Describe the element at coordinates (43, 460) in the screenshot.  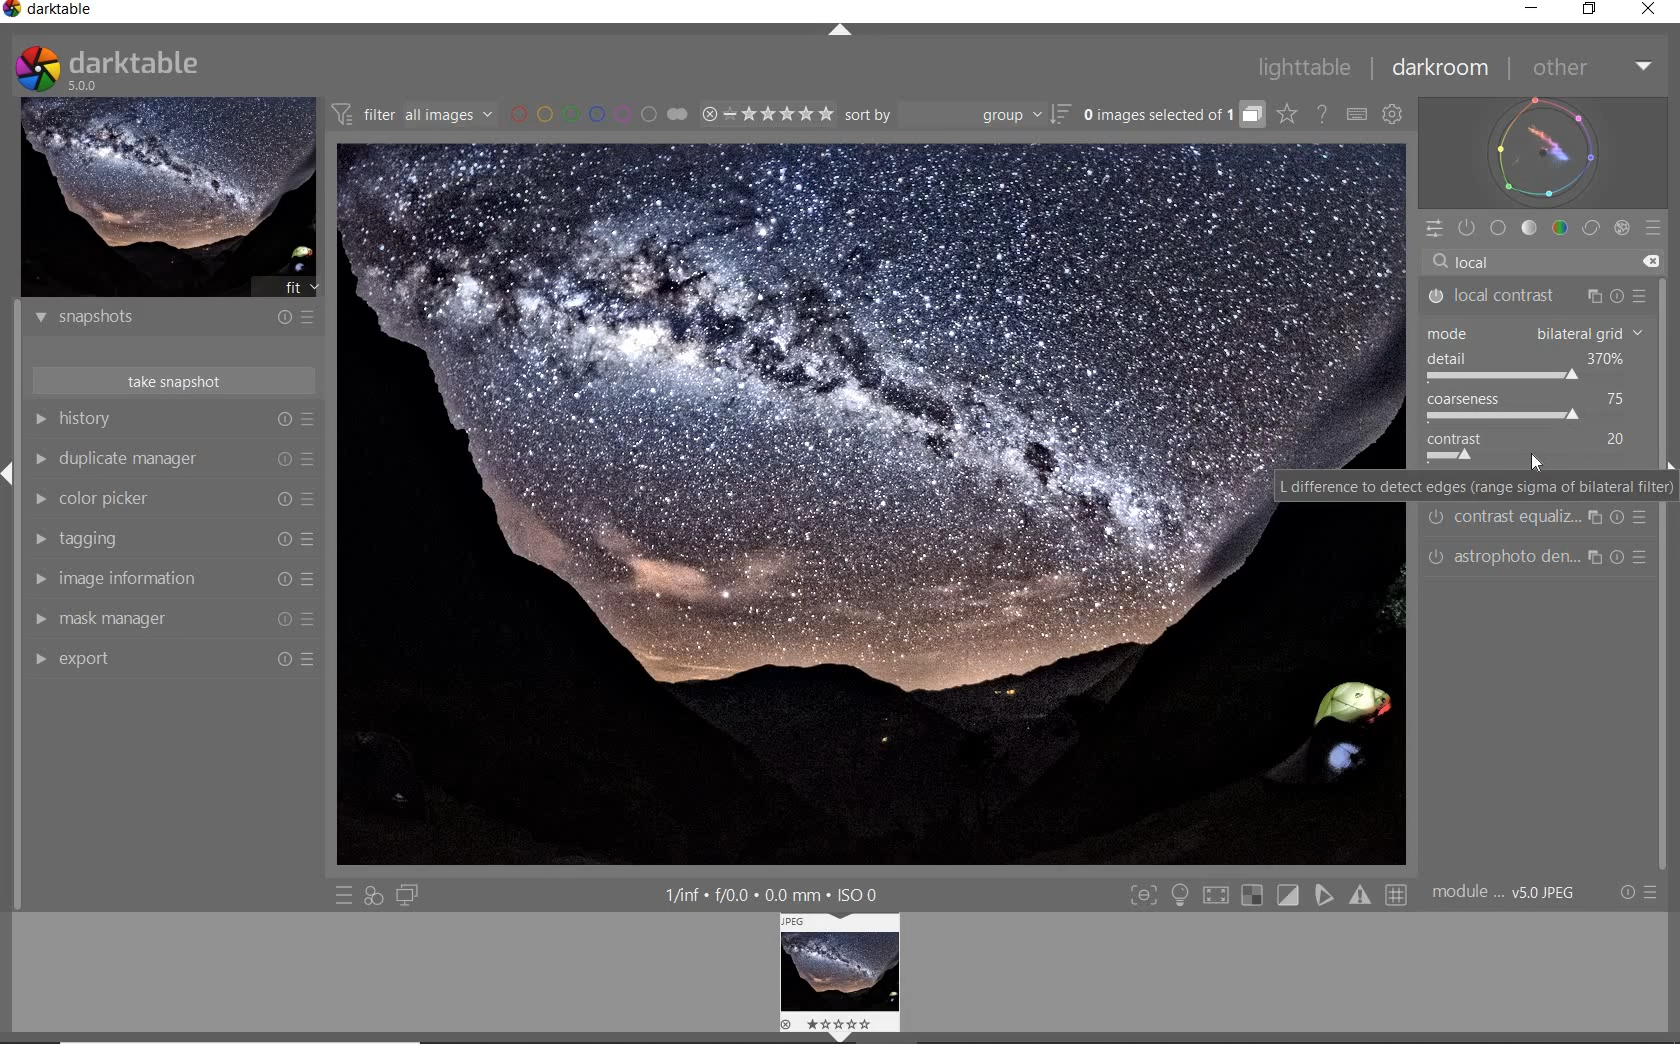
I see `DUPLICATE MANAGER` at that location.